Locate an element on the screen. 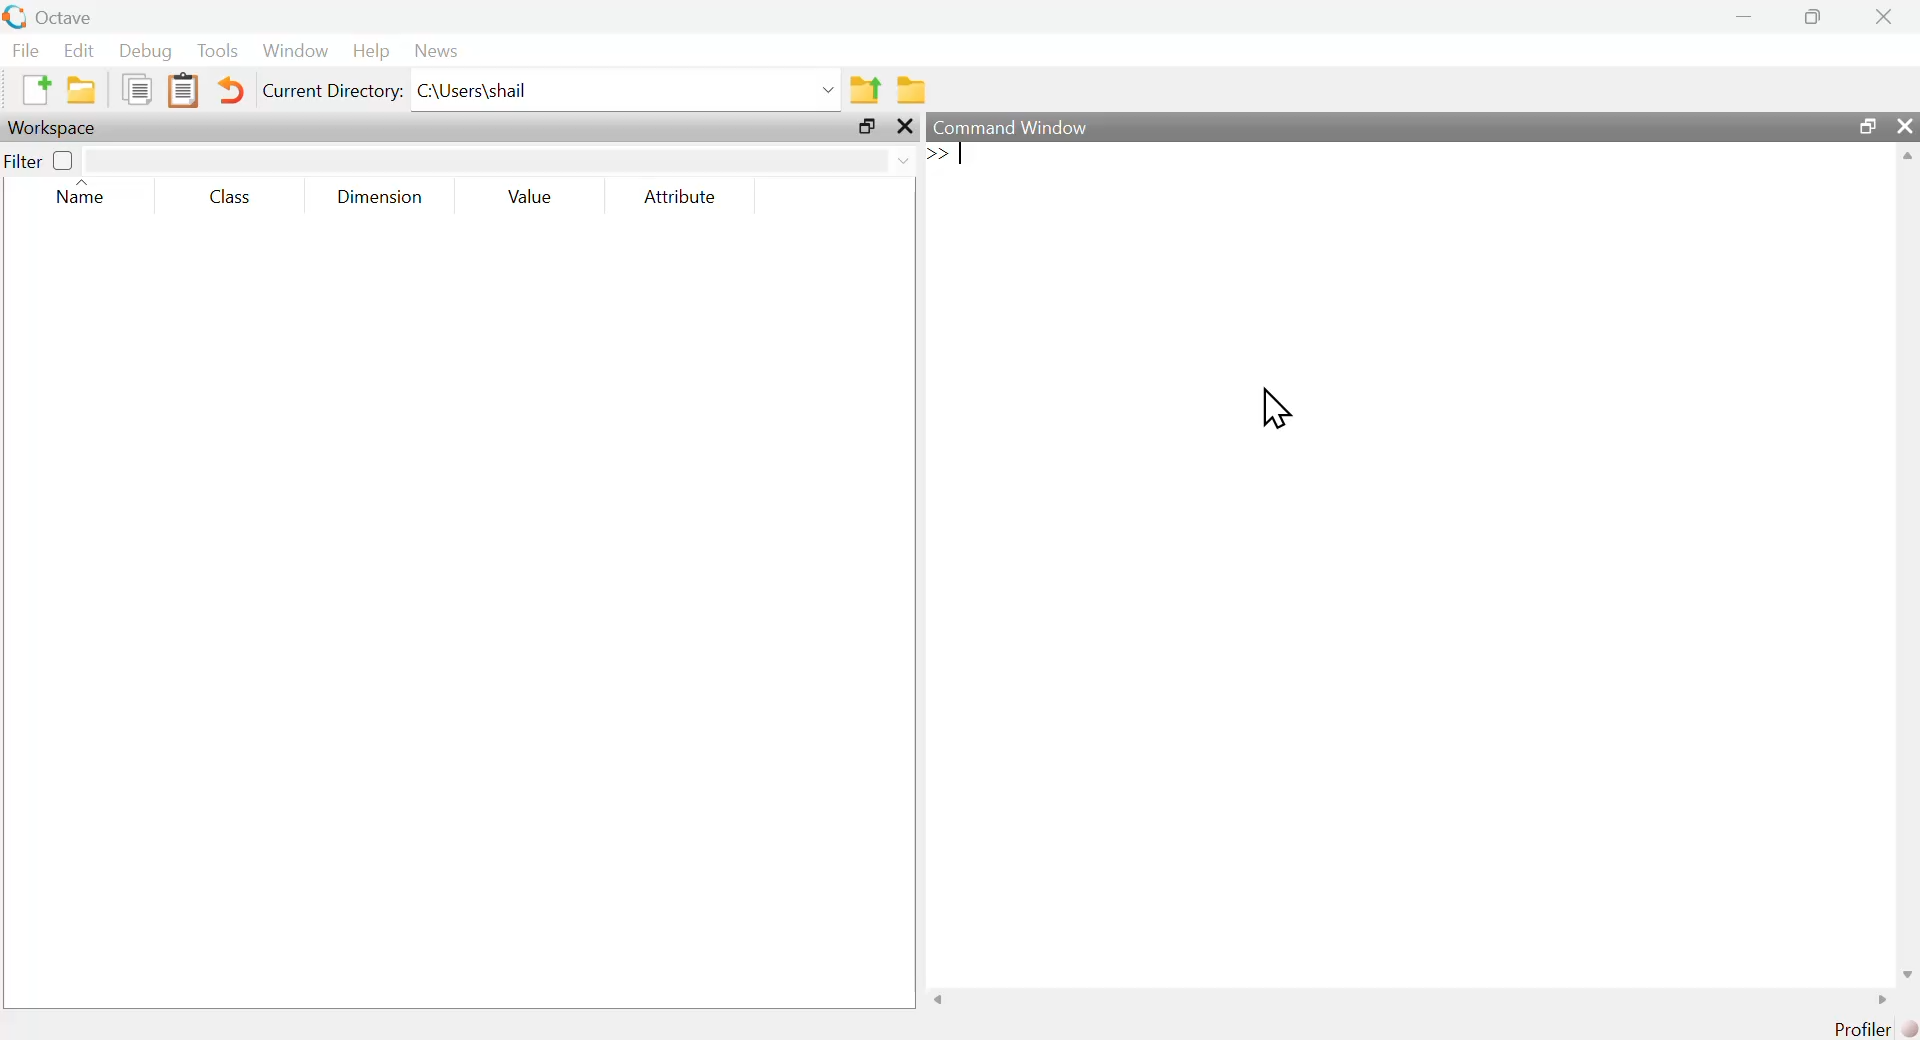 This screenshot has width=1920, height=1040. dropdown is located at coordinates (825, 89).